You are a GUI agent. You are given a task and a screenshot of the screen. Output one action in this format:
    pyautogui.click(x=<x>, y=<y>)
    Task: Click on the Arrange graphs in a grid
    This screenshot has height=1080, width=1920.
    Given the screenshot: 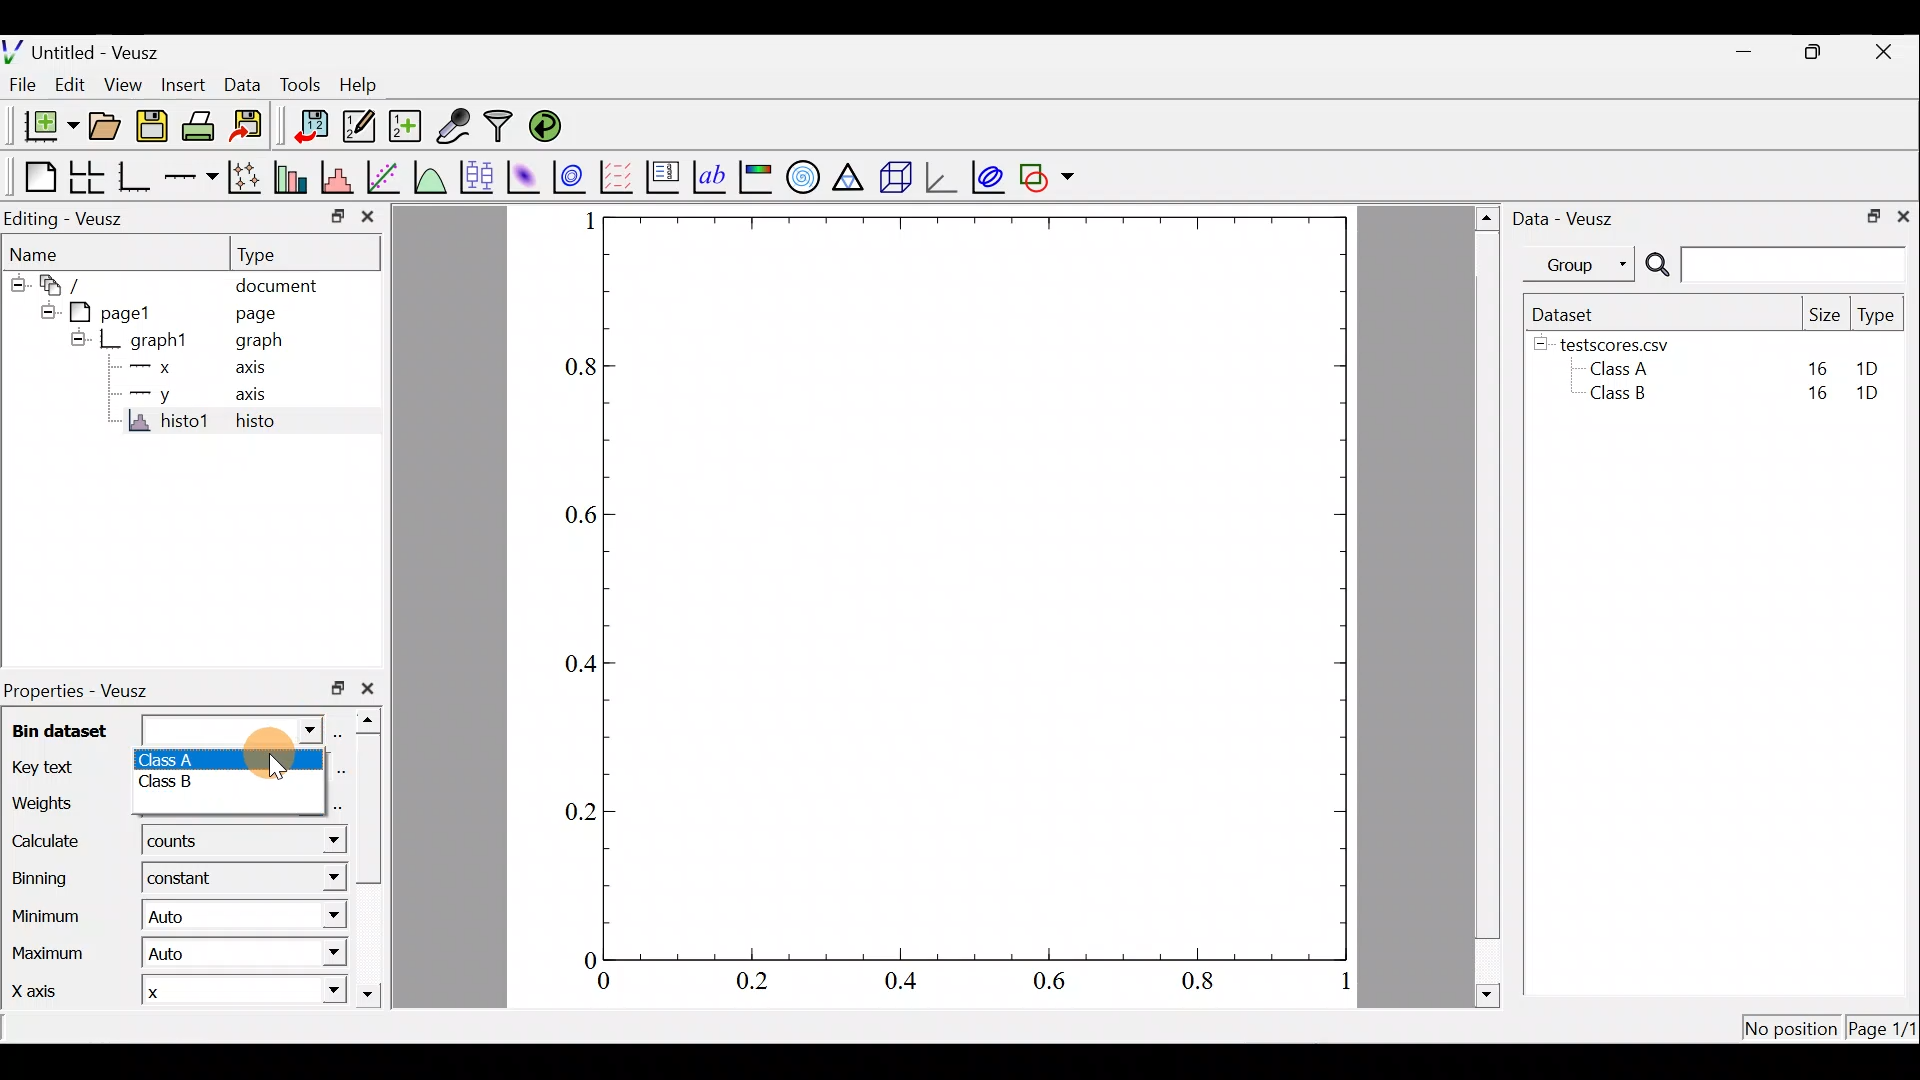 What is the action you would take?
    pyautogui.click(x=88, y=177)
    